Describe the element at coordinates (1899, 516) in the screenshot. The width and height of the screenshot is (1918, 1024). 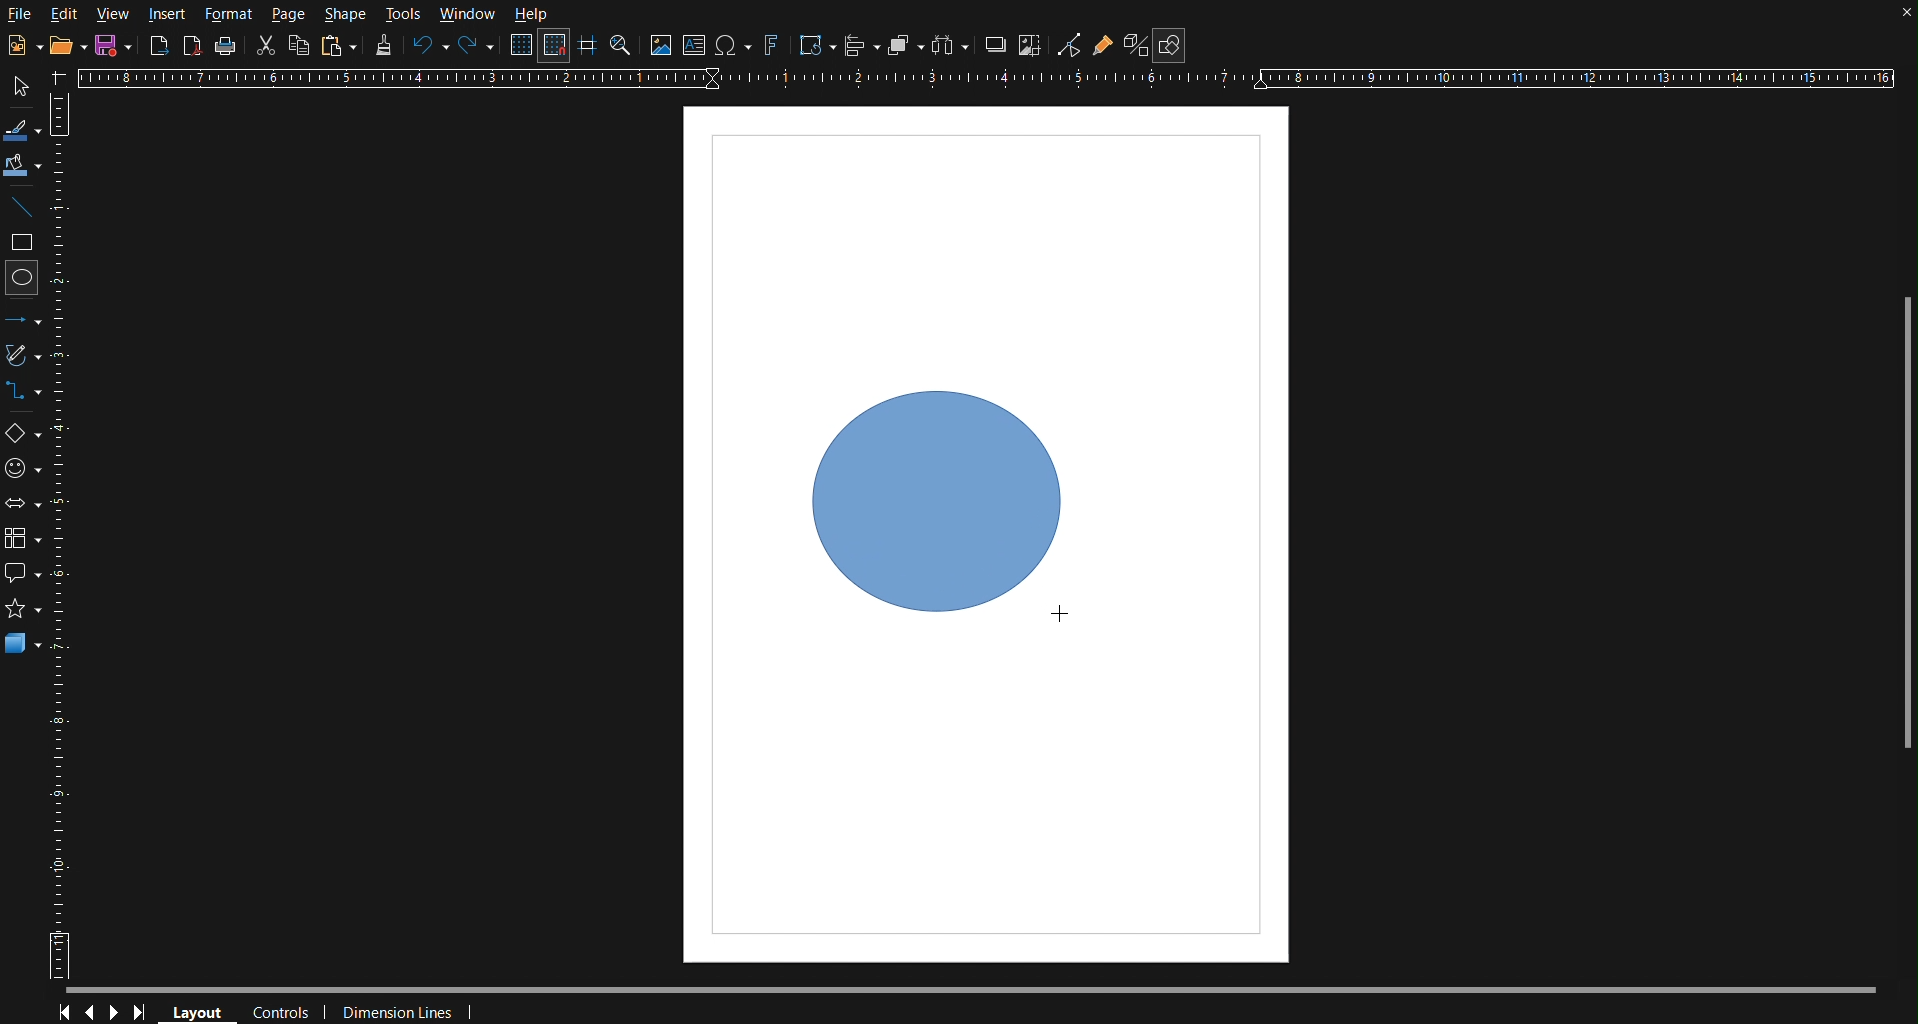
I see `Scrollbar` at that location.